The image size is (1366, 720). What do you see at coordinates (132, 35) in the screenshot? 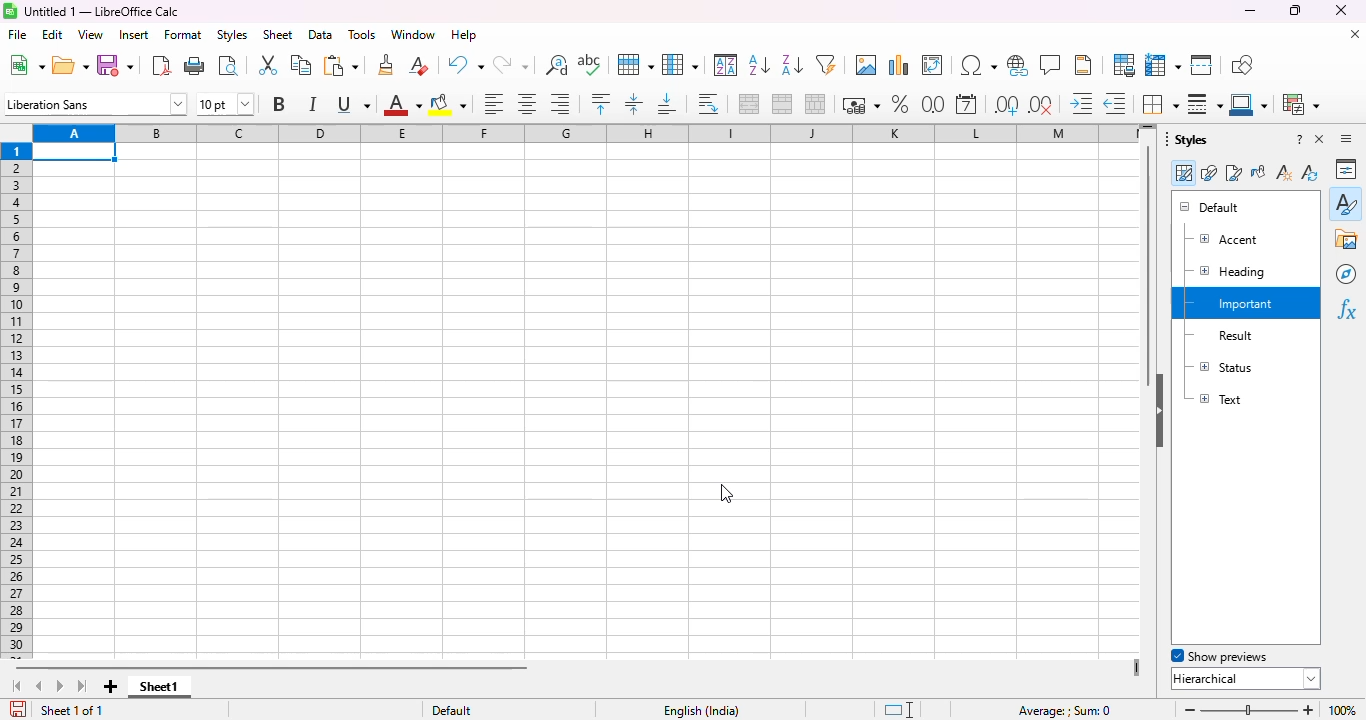
I see `insert` at bounding box center [132, 35].